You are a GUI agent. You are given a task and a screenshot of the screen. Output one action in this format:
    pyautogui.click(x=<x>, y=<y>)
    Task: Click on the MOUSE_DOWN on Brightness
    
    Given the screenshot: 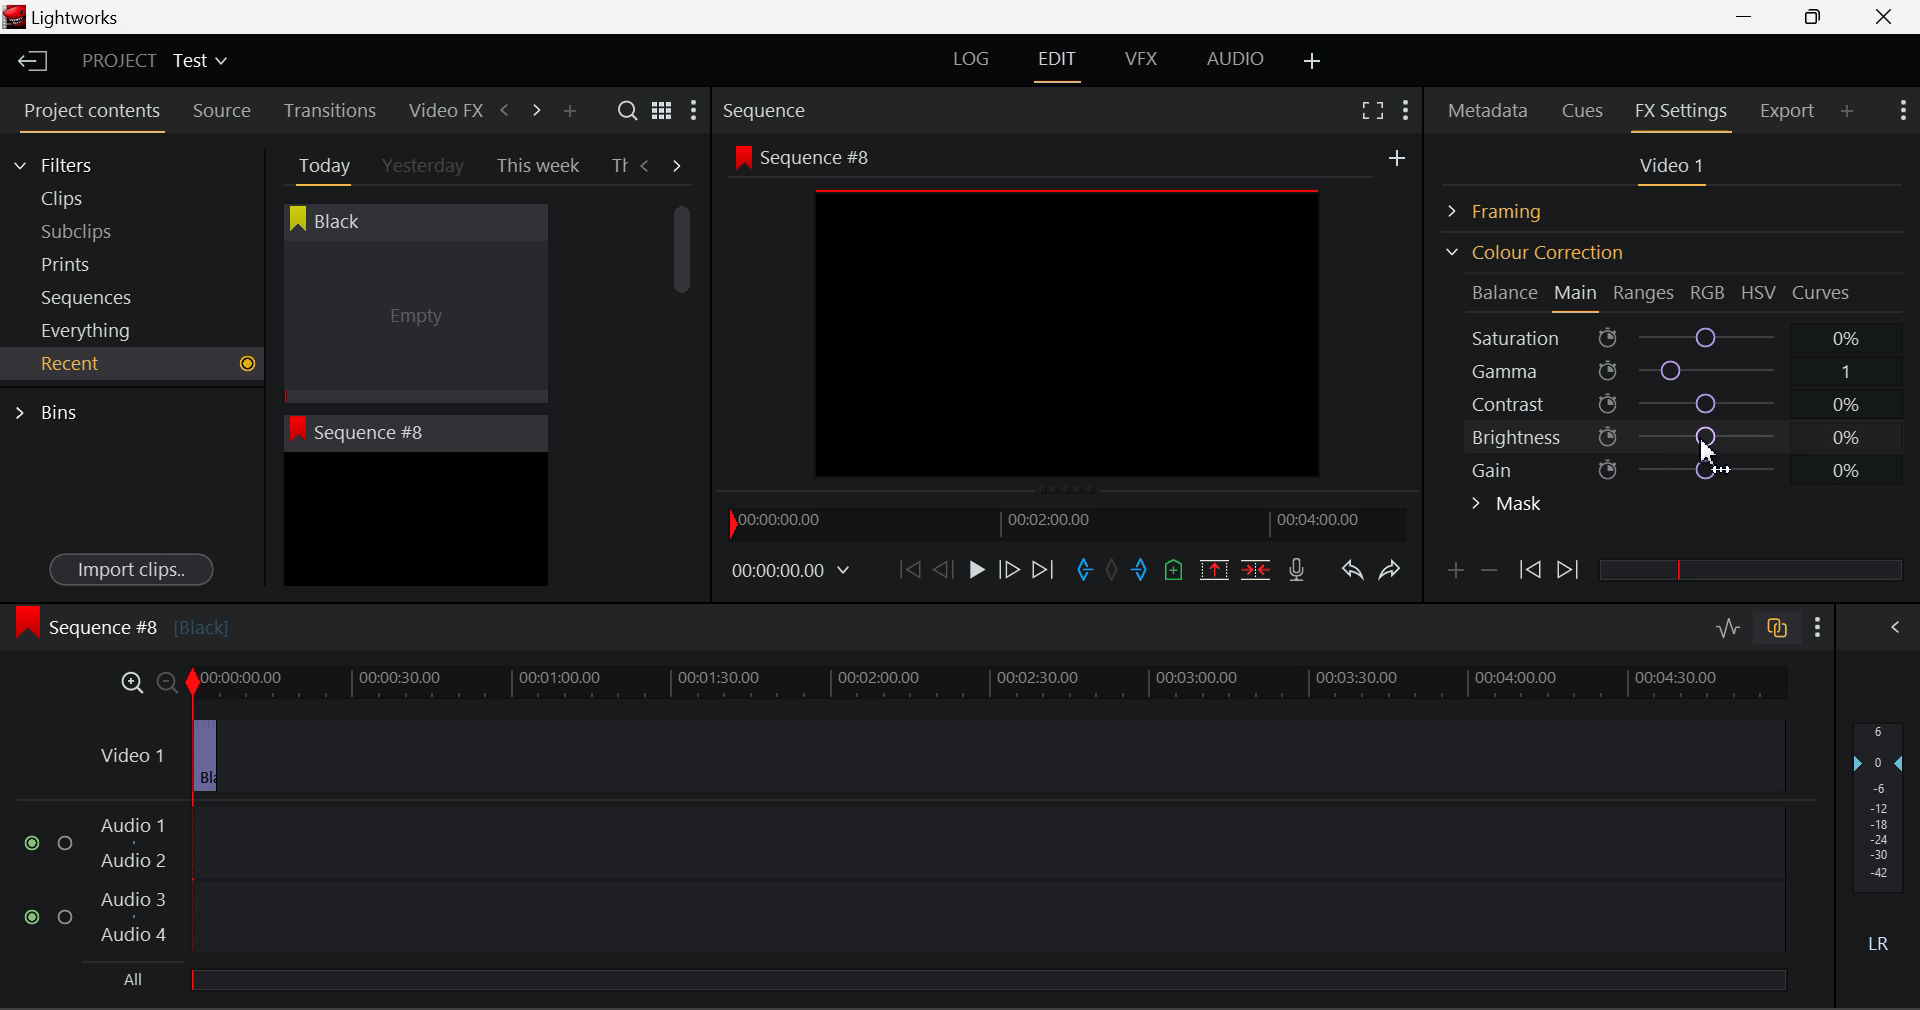 What is the action you would take?
    pyautogui.click(x=1706, y=448)
    